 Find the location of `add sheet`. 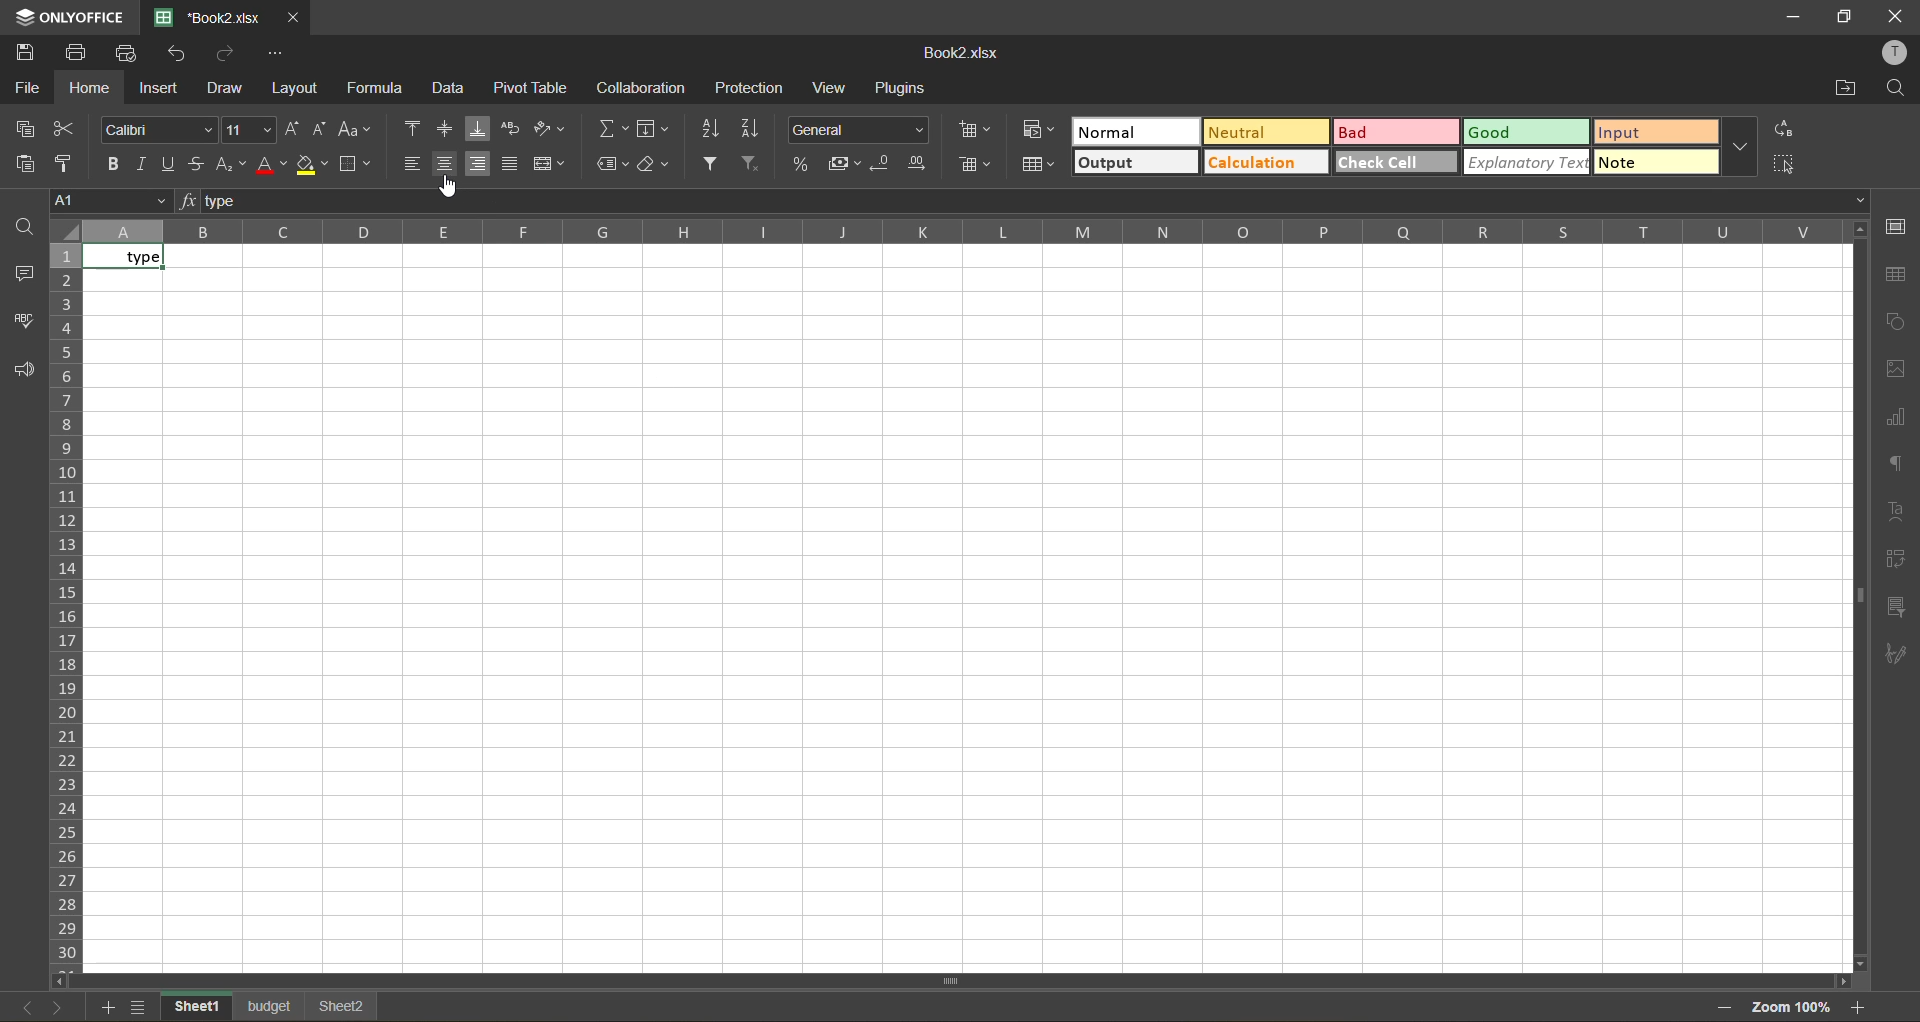

add sheet is located at coordinates (111, 1007).